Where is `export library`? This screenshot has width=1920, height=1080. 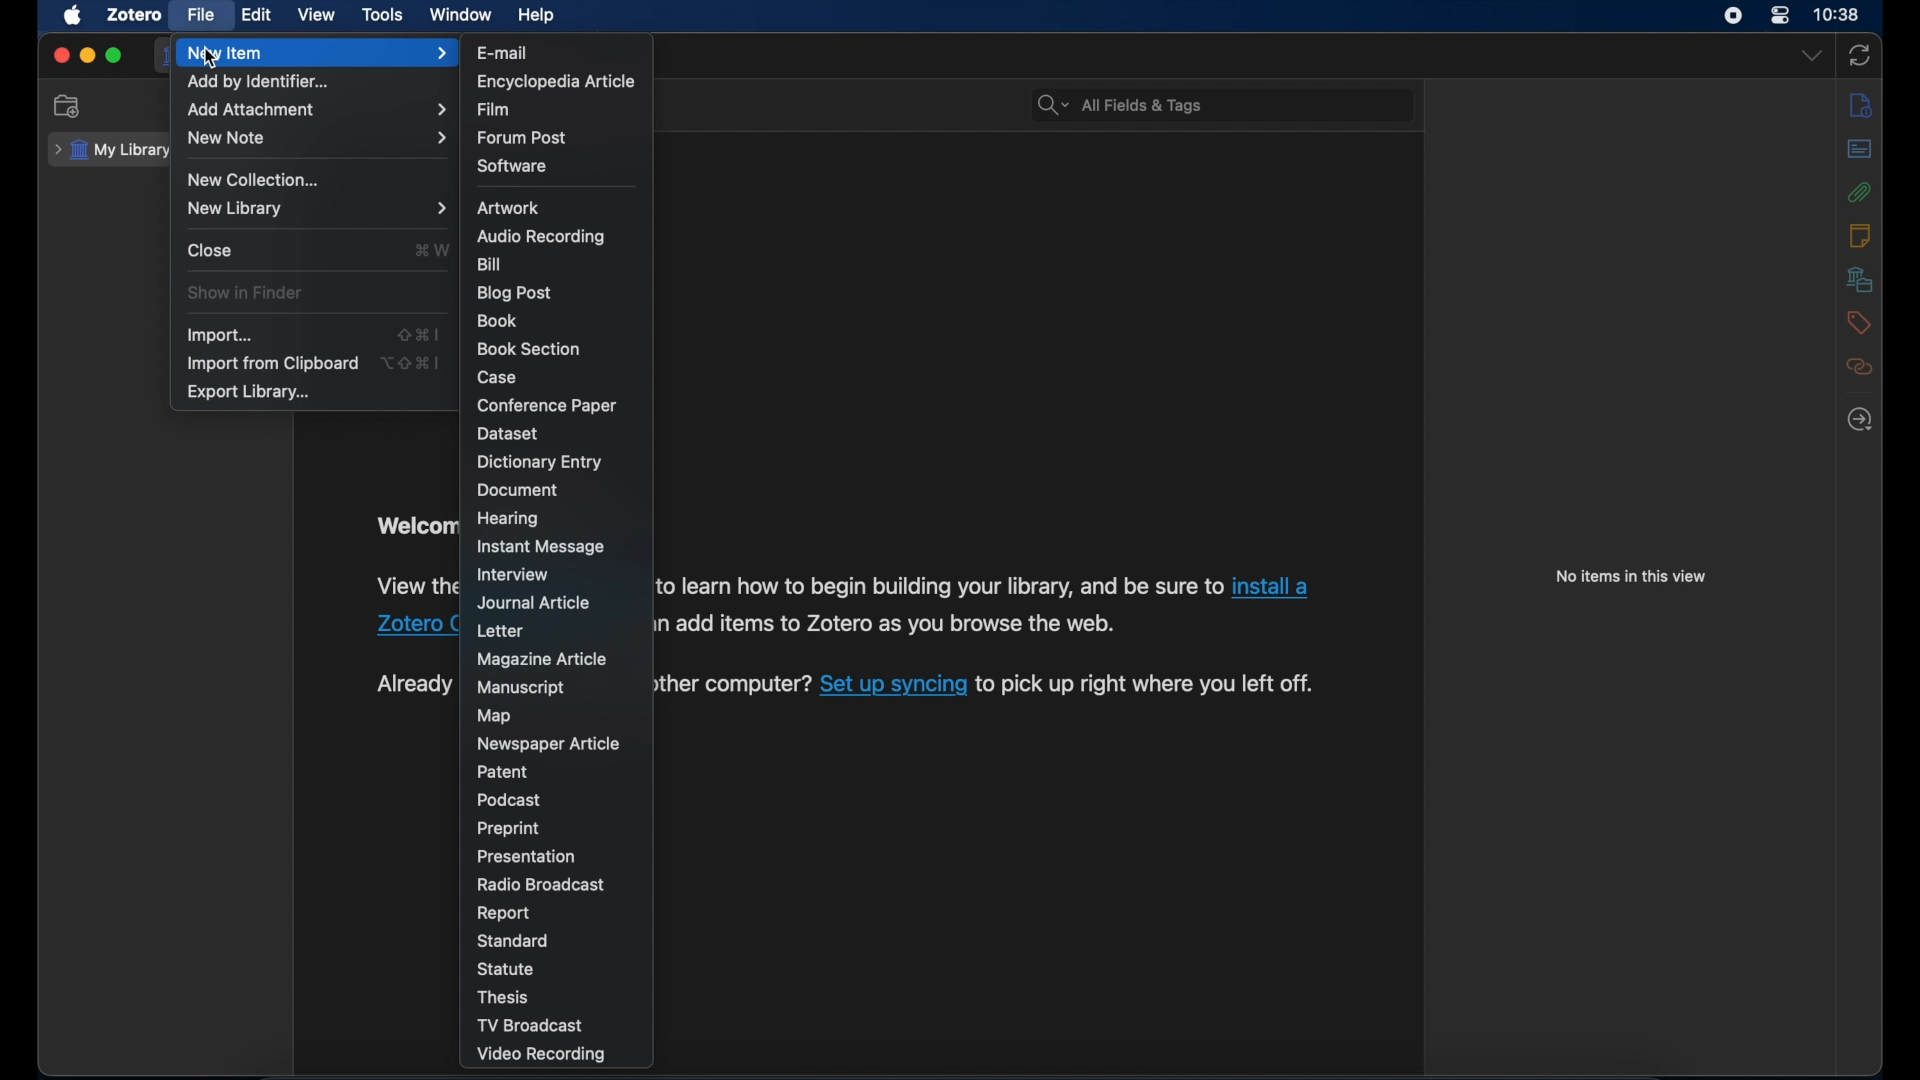
export library is located at coordinates (248, 393).